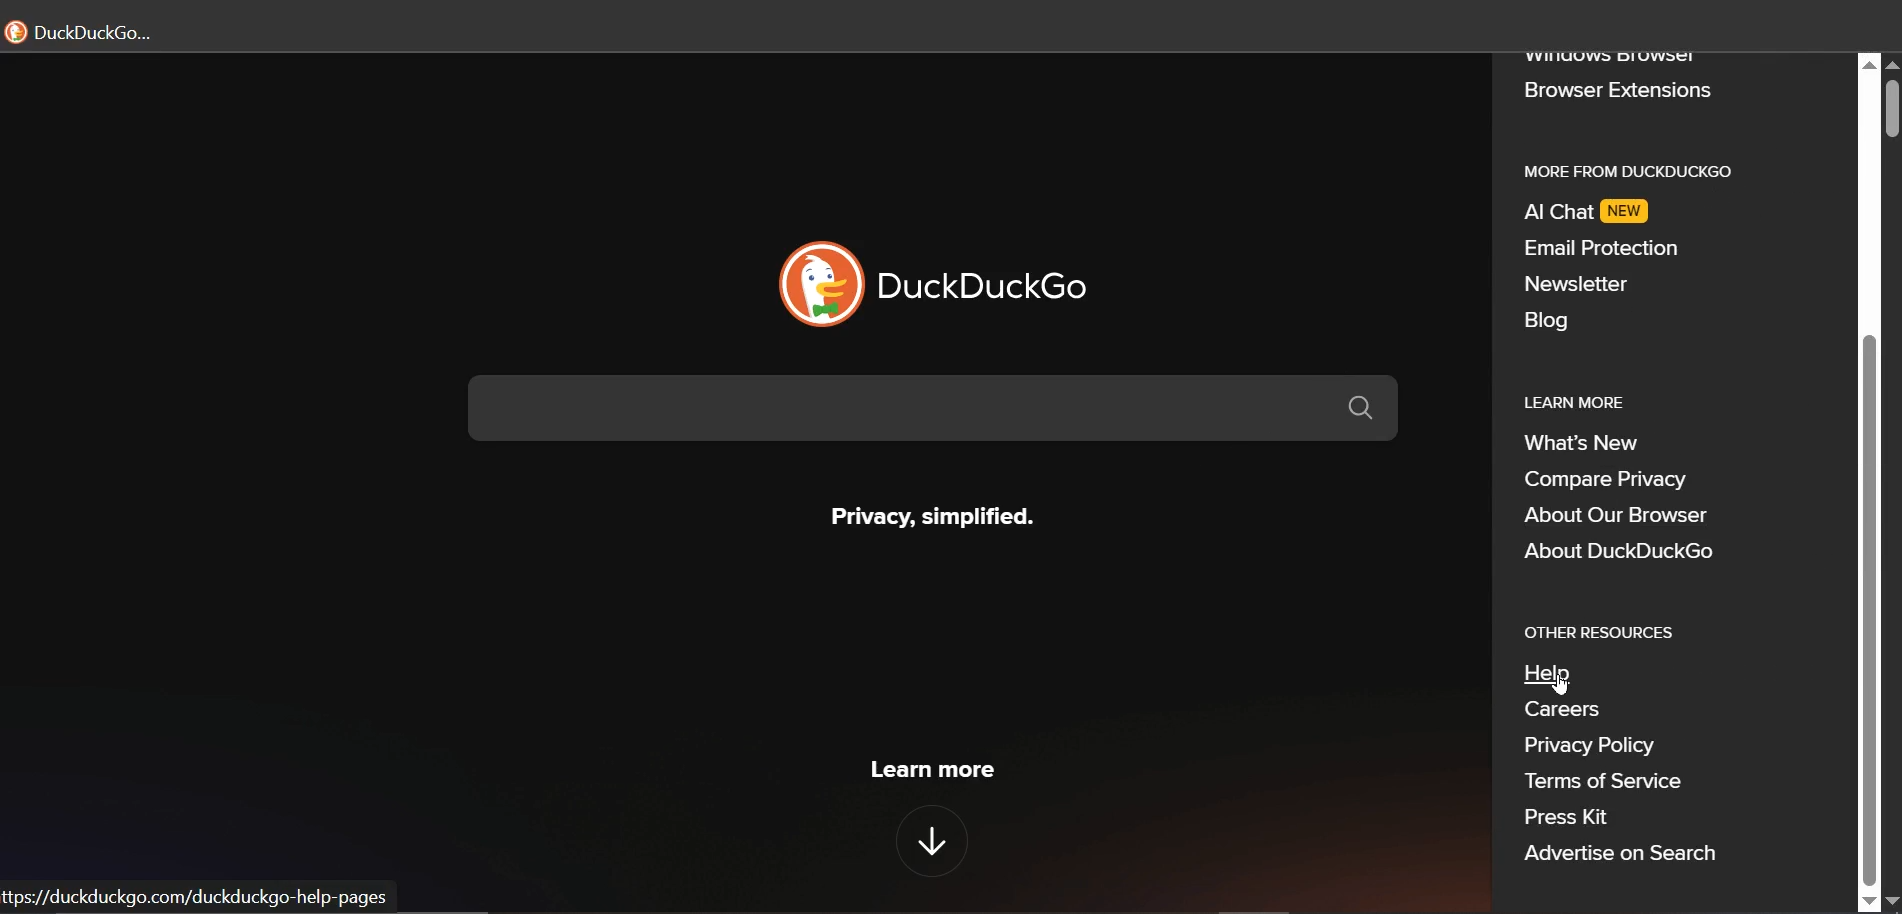 Image resolution: width=1902 pixels, height=914 pixels. What do you see at coordinates (926, 836) in the screenshot?
I see `down` at bounding box center [926, 836].